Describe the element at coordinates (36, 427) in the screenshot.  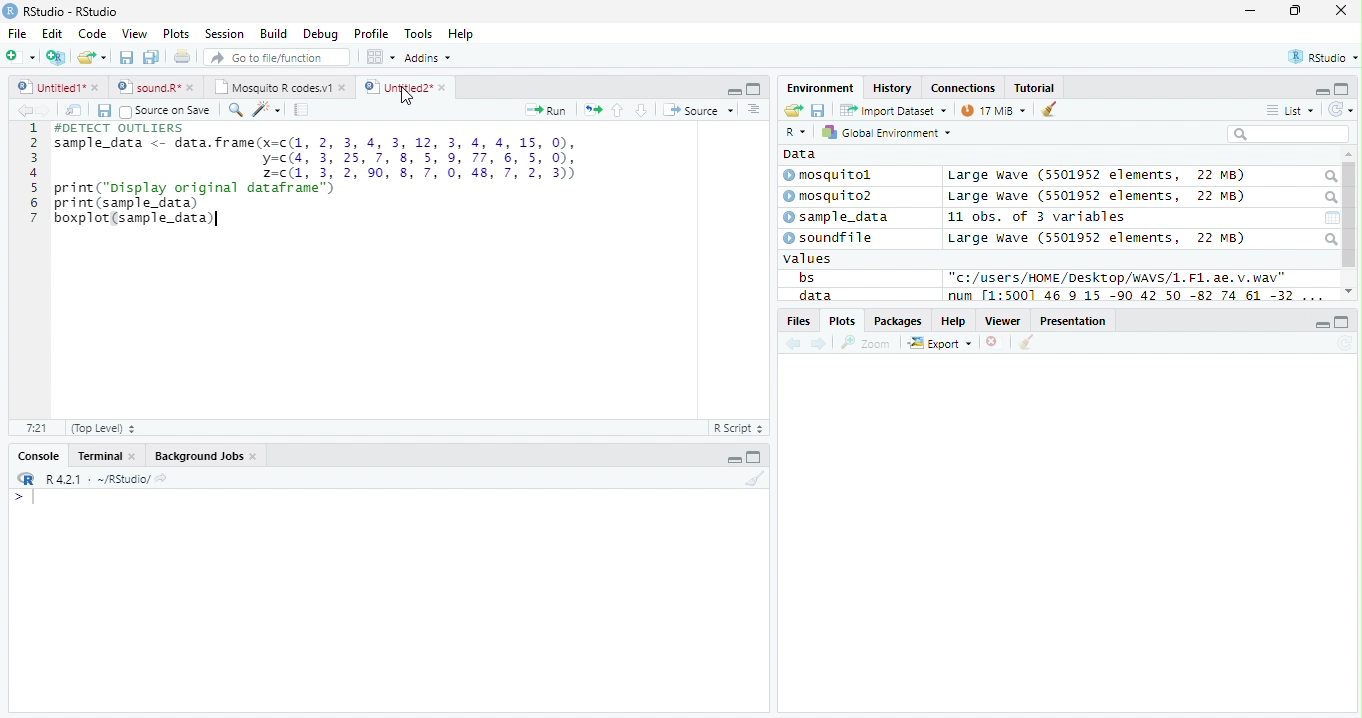
I see `7:21` at that location.